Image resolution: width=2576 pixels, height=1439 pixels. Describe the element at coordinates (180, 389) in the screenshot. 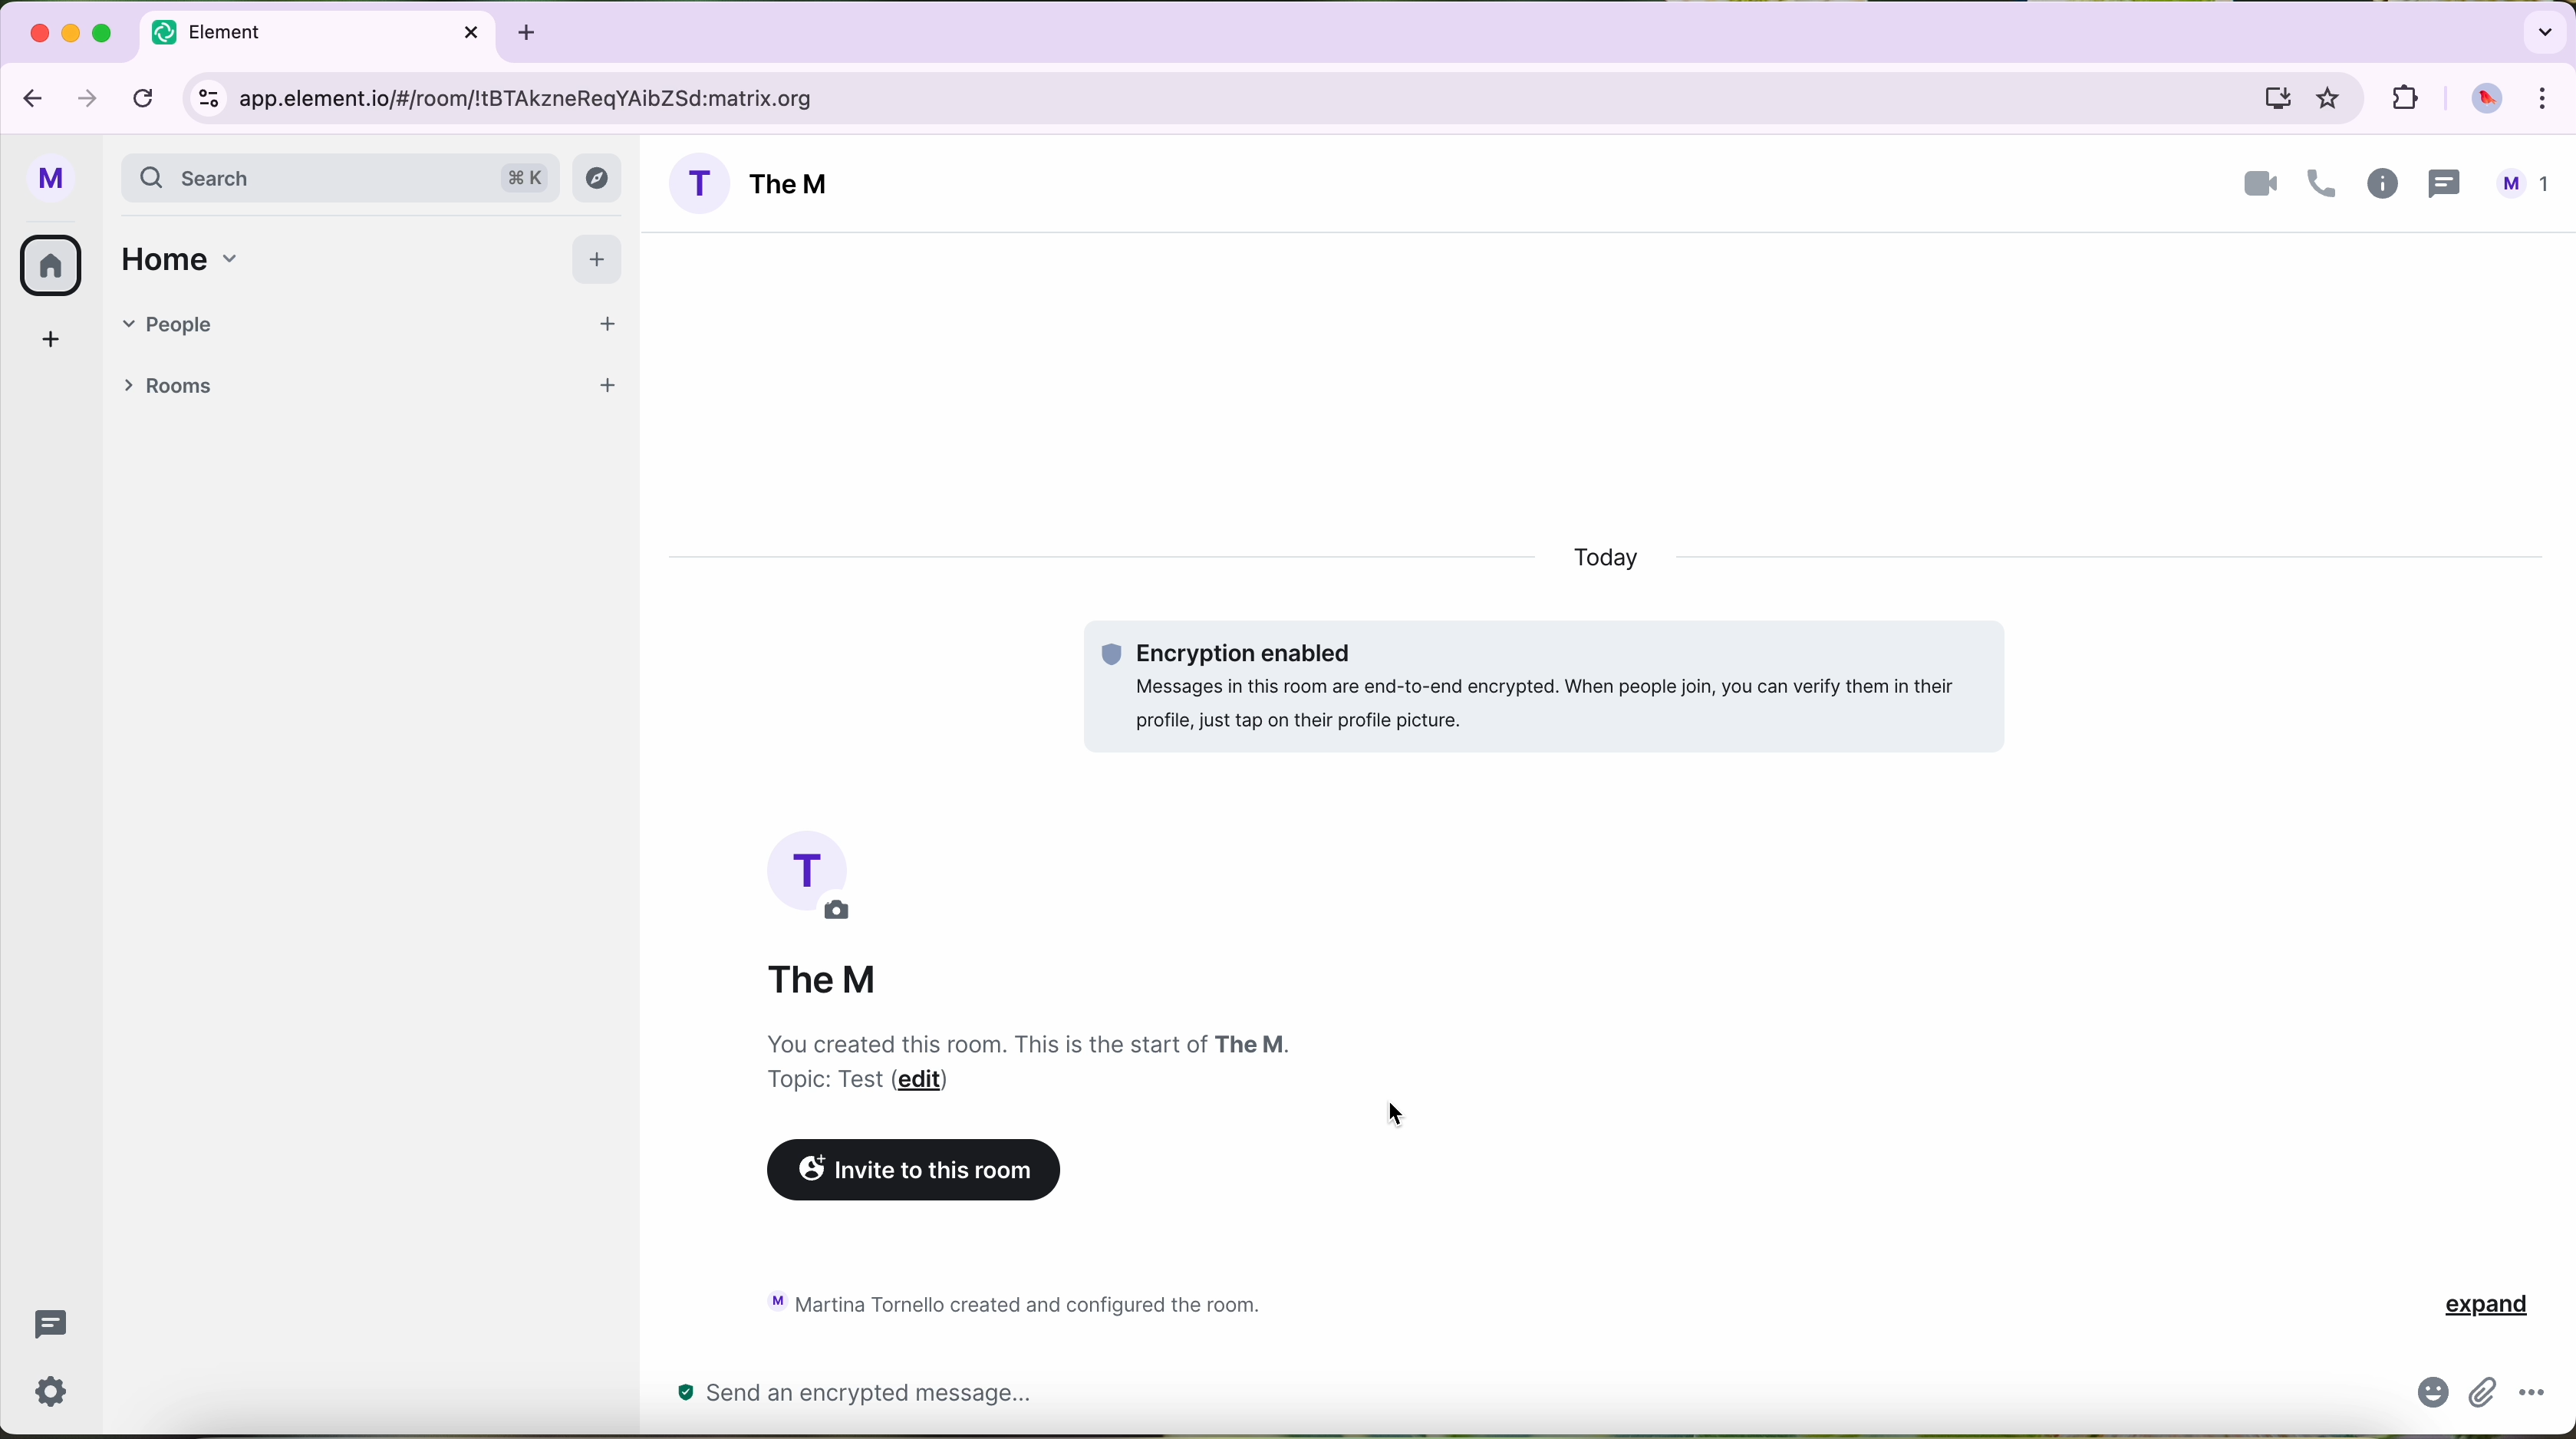

I see `rooms` at that location.